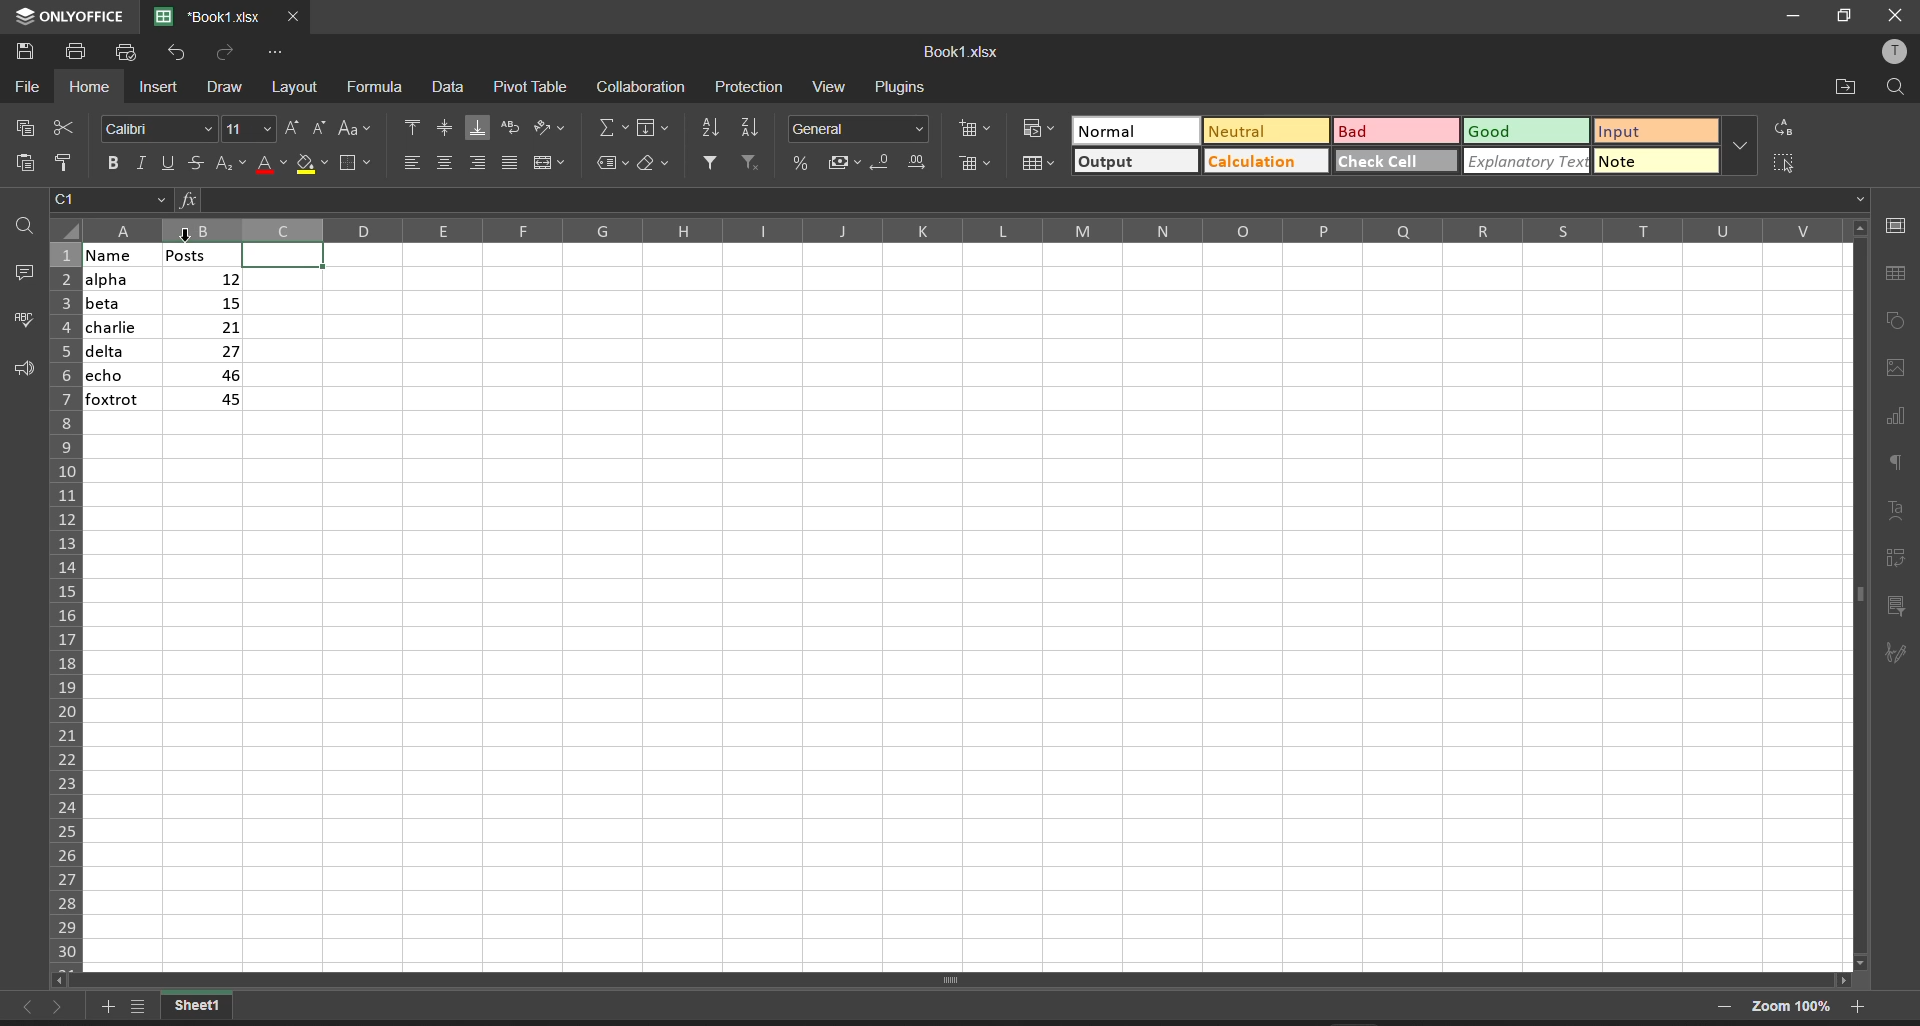  Describe the element at coordinates (1788, 125) in the screenshot. I see `replace` at that location.